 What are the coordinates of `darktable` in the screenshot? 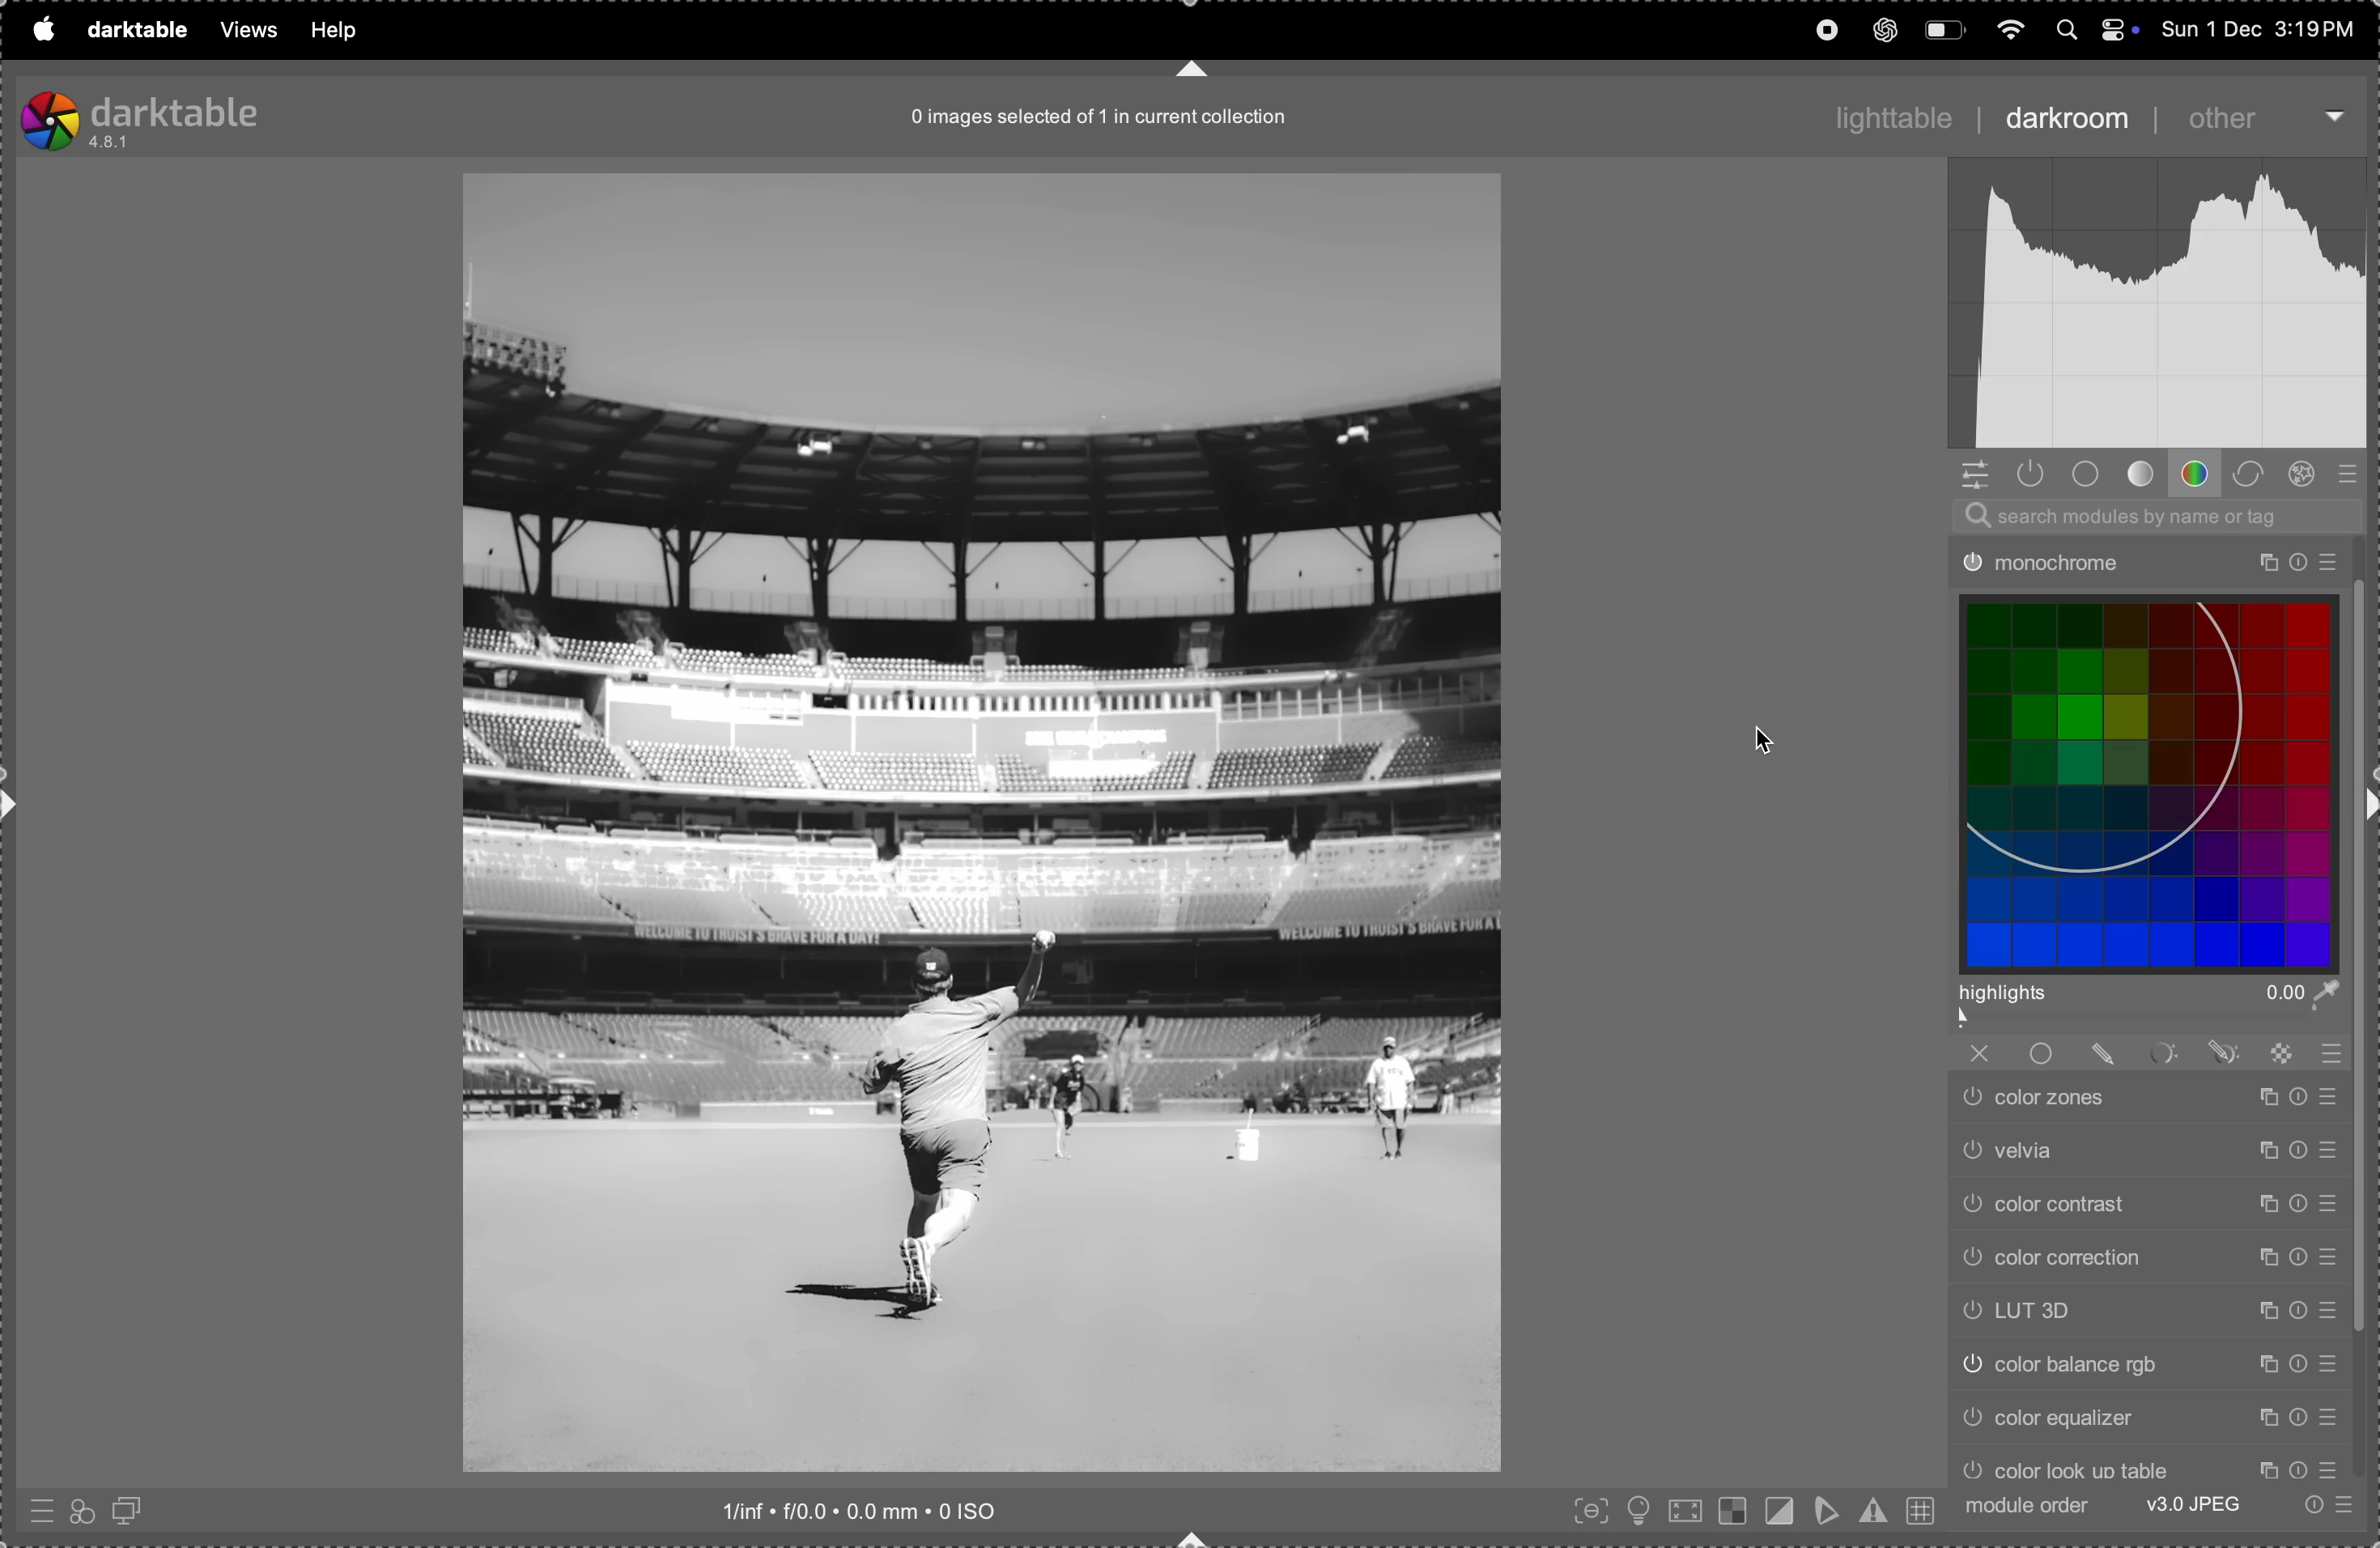 It's located at (133, 33).